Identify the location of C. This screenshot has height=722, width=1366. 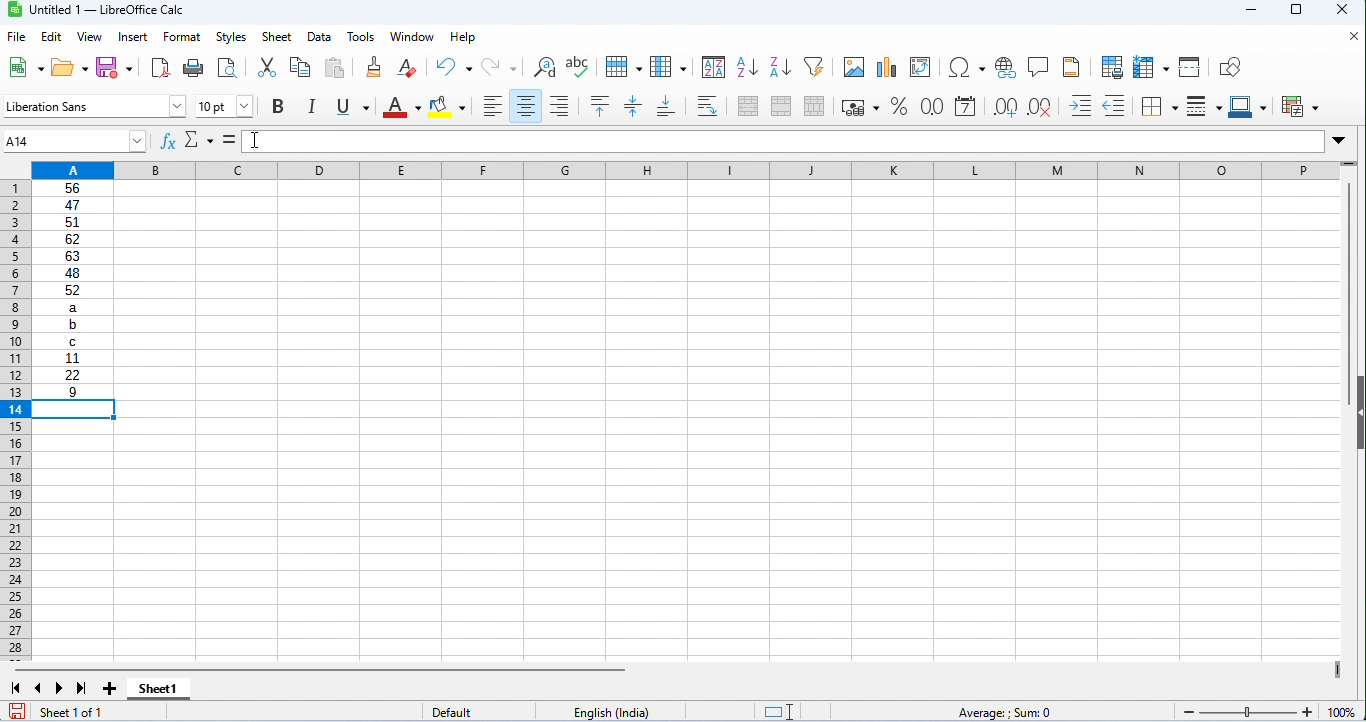
(73, 341).